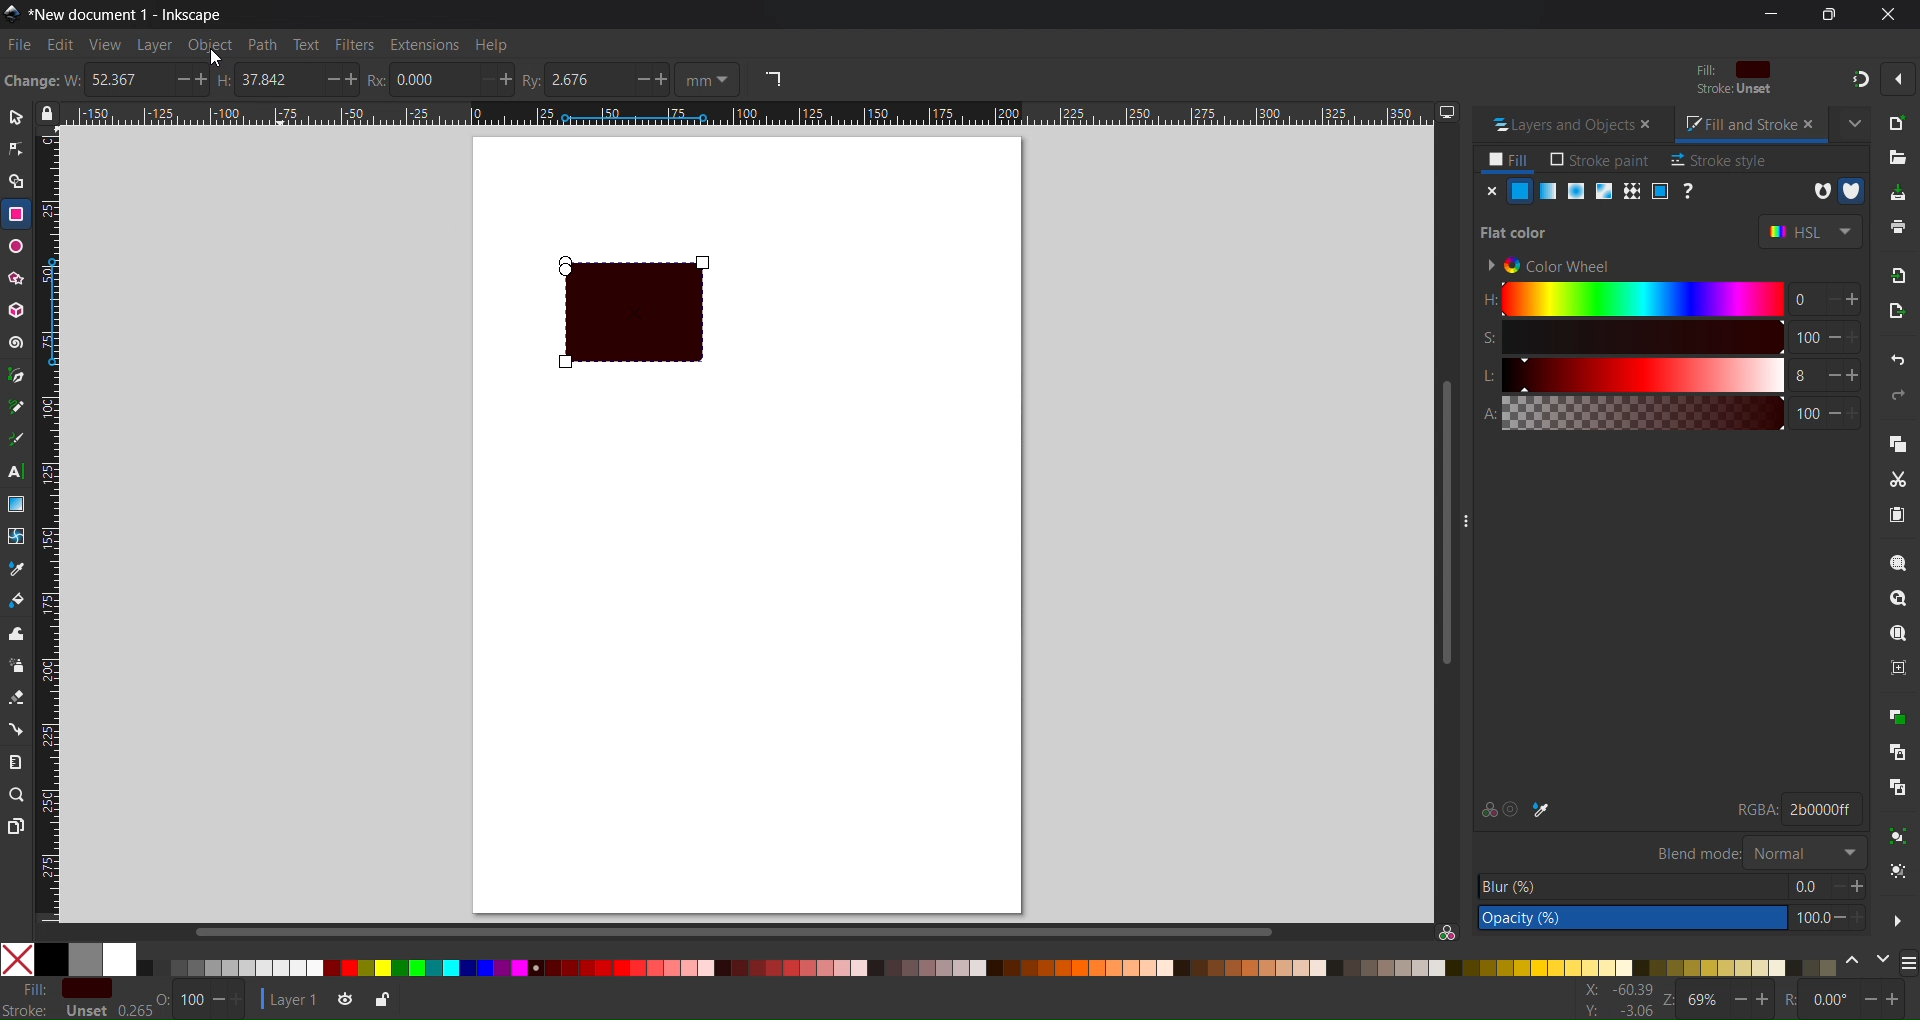 The image size is (1920, 1020). Describe the element at coordinates (1704, 1001) in the screenshot. I see `Zoom 69%` at that location.